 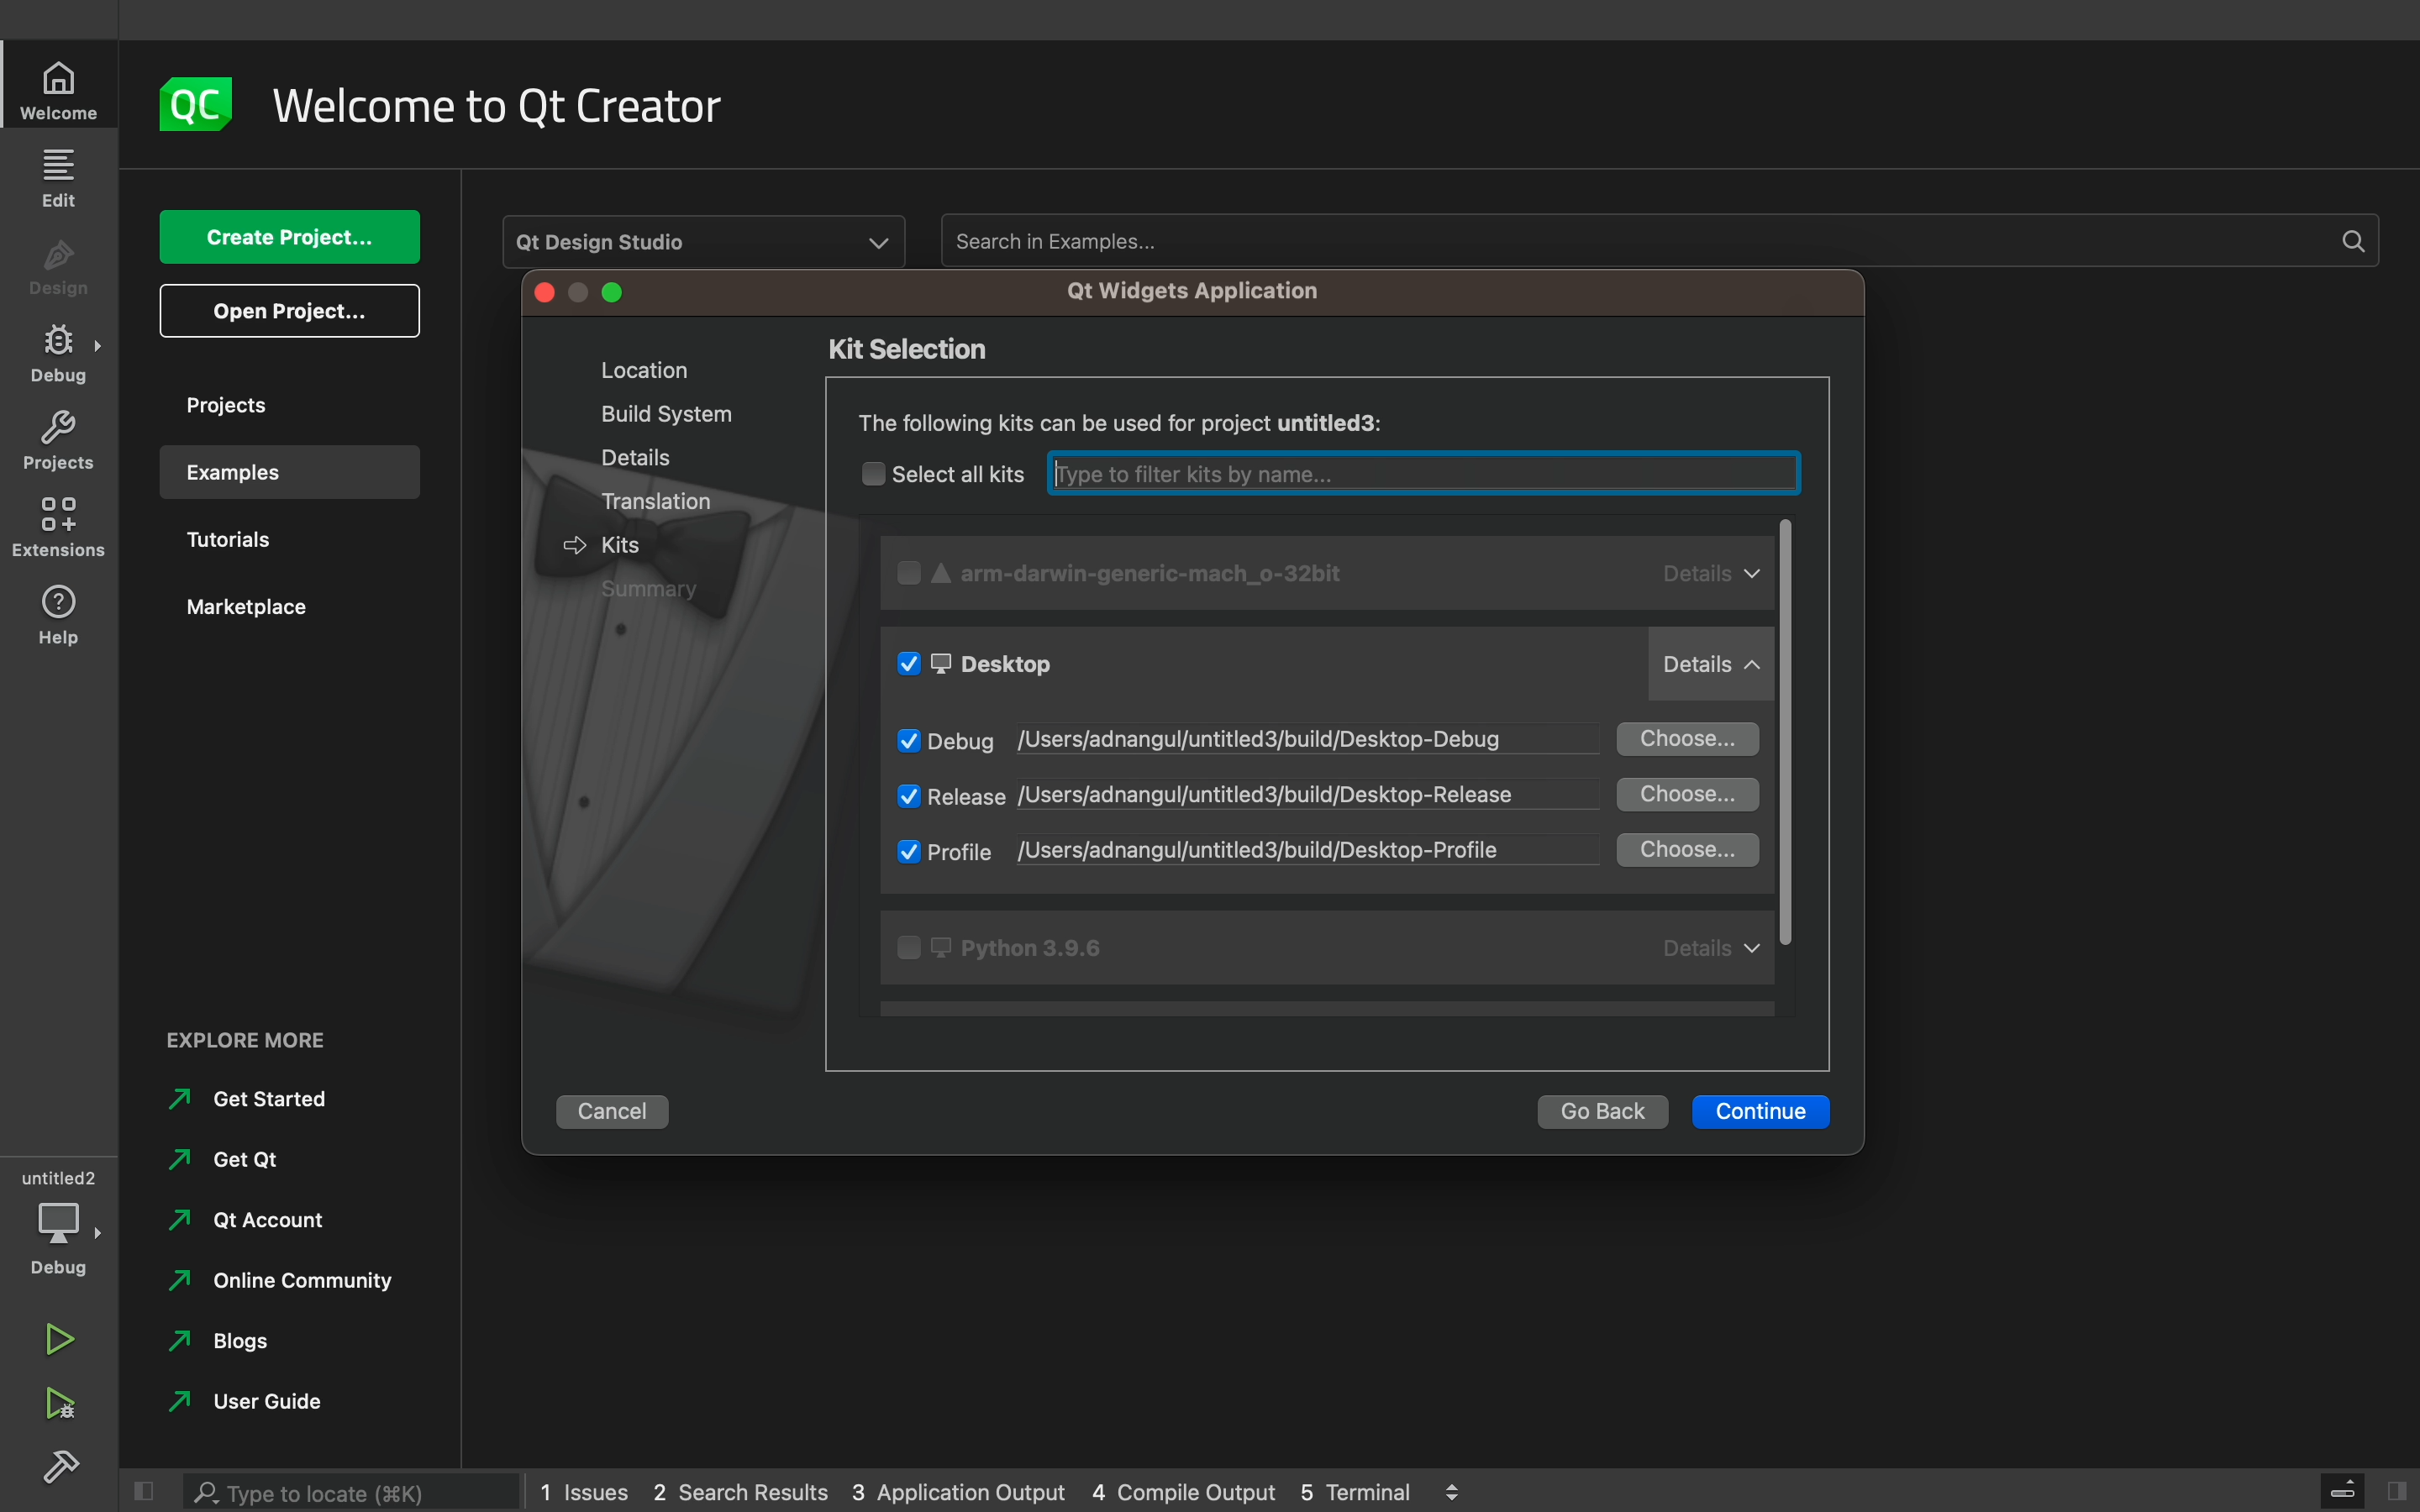 What do you see at coordinates (745, 1493) in the screenshot?
I see `2 search results` at bounding box center [745, 1493].